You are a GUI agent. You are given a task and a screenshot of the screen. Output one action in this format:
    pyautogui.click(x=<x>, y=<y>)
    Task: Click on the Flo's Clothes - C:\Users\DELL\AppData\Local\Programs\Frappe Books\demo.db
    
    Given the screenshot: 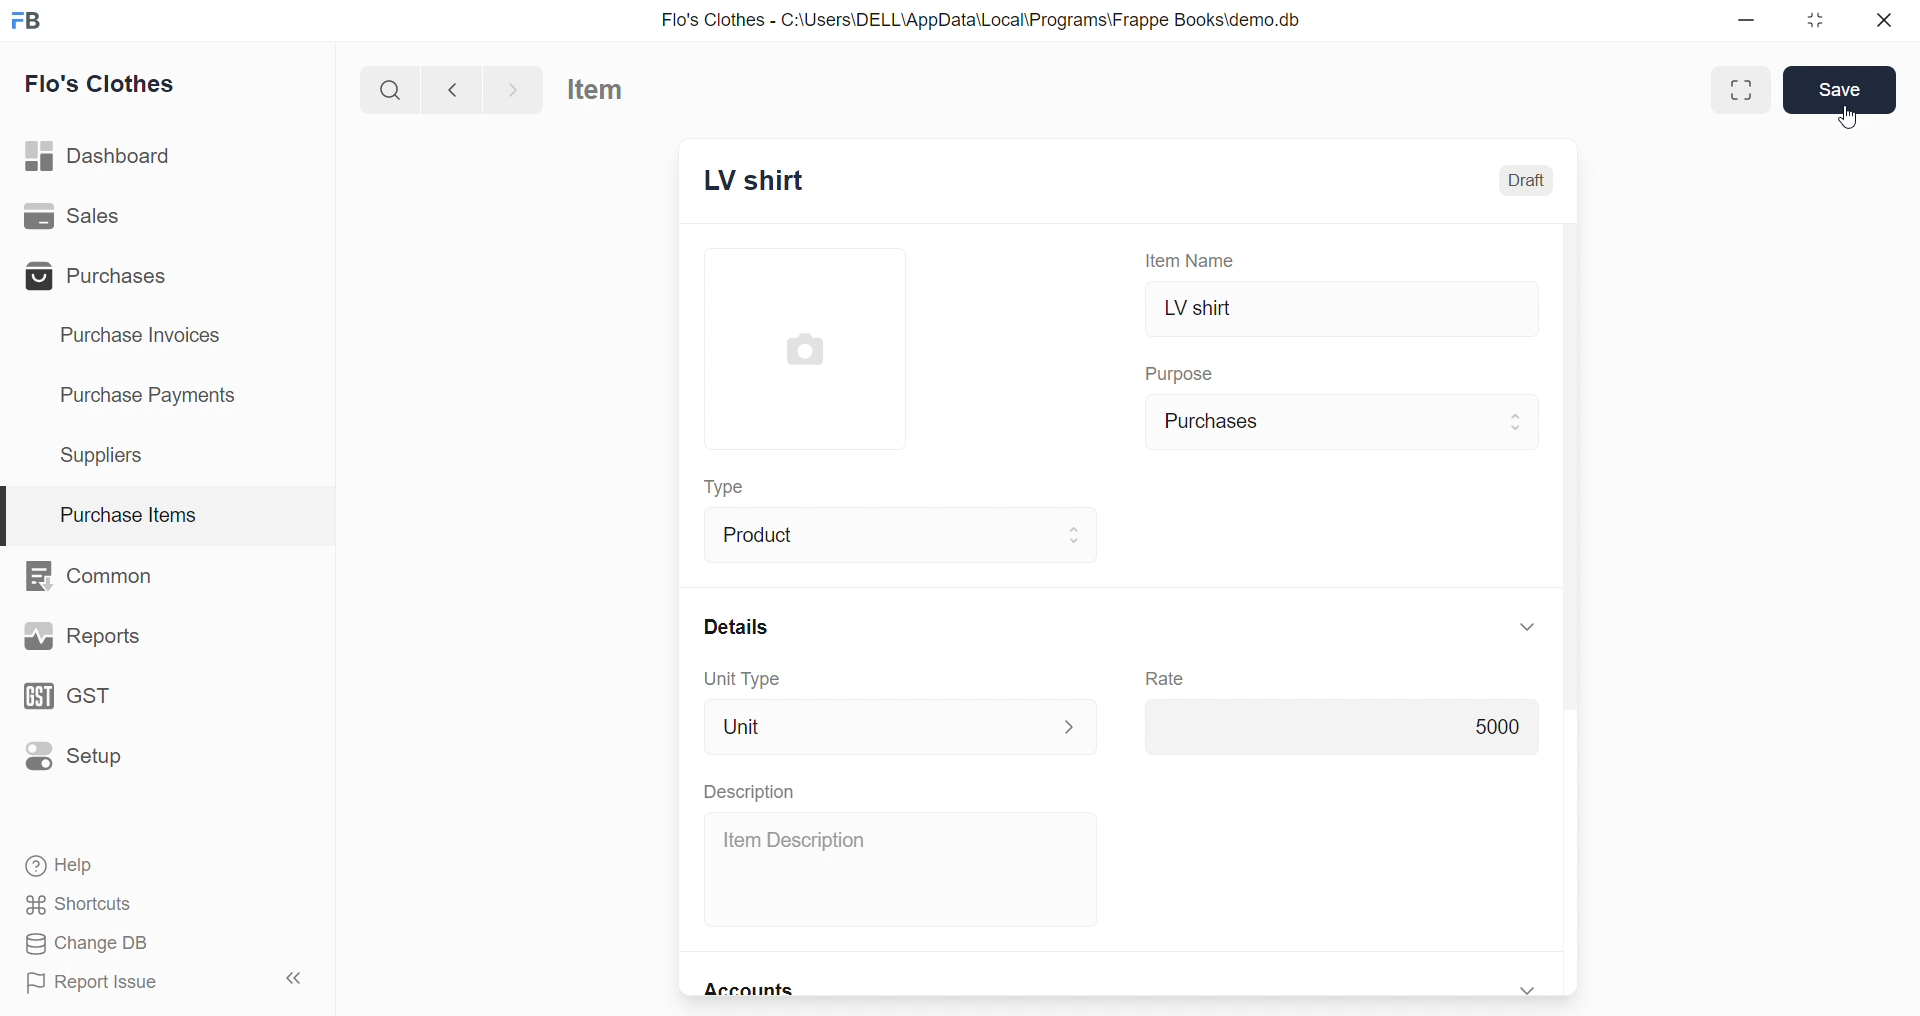 What is the action you would take?
    pyautogui.click(x=982, y=18)
    